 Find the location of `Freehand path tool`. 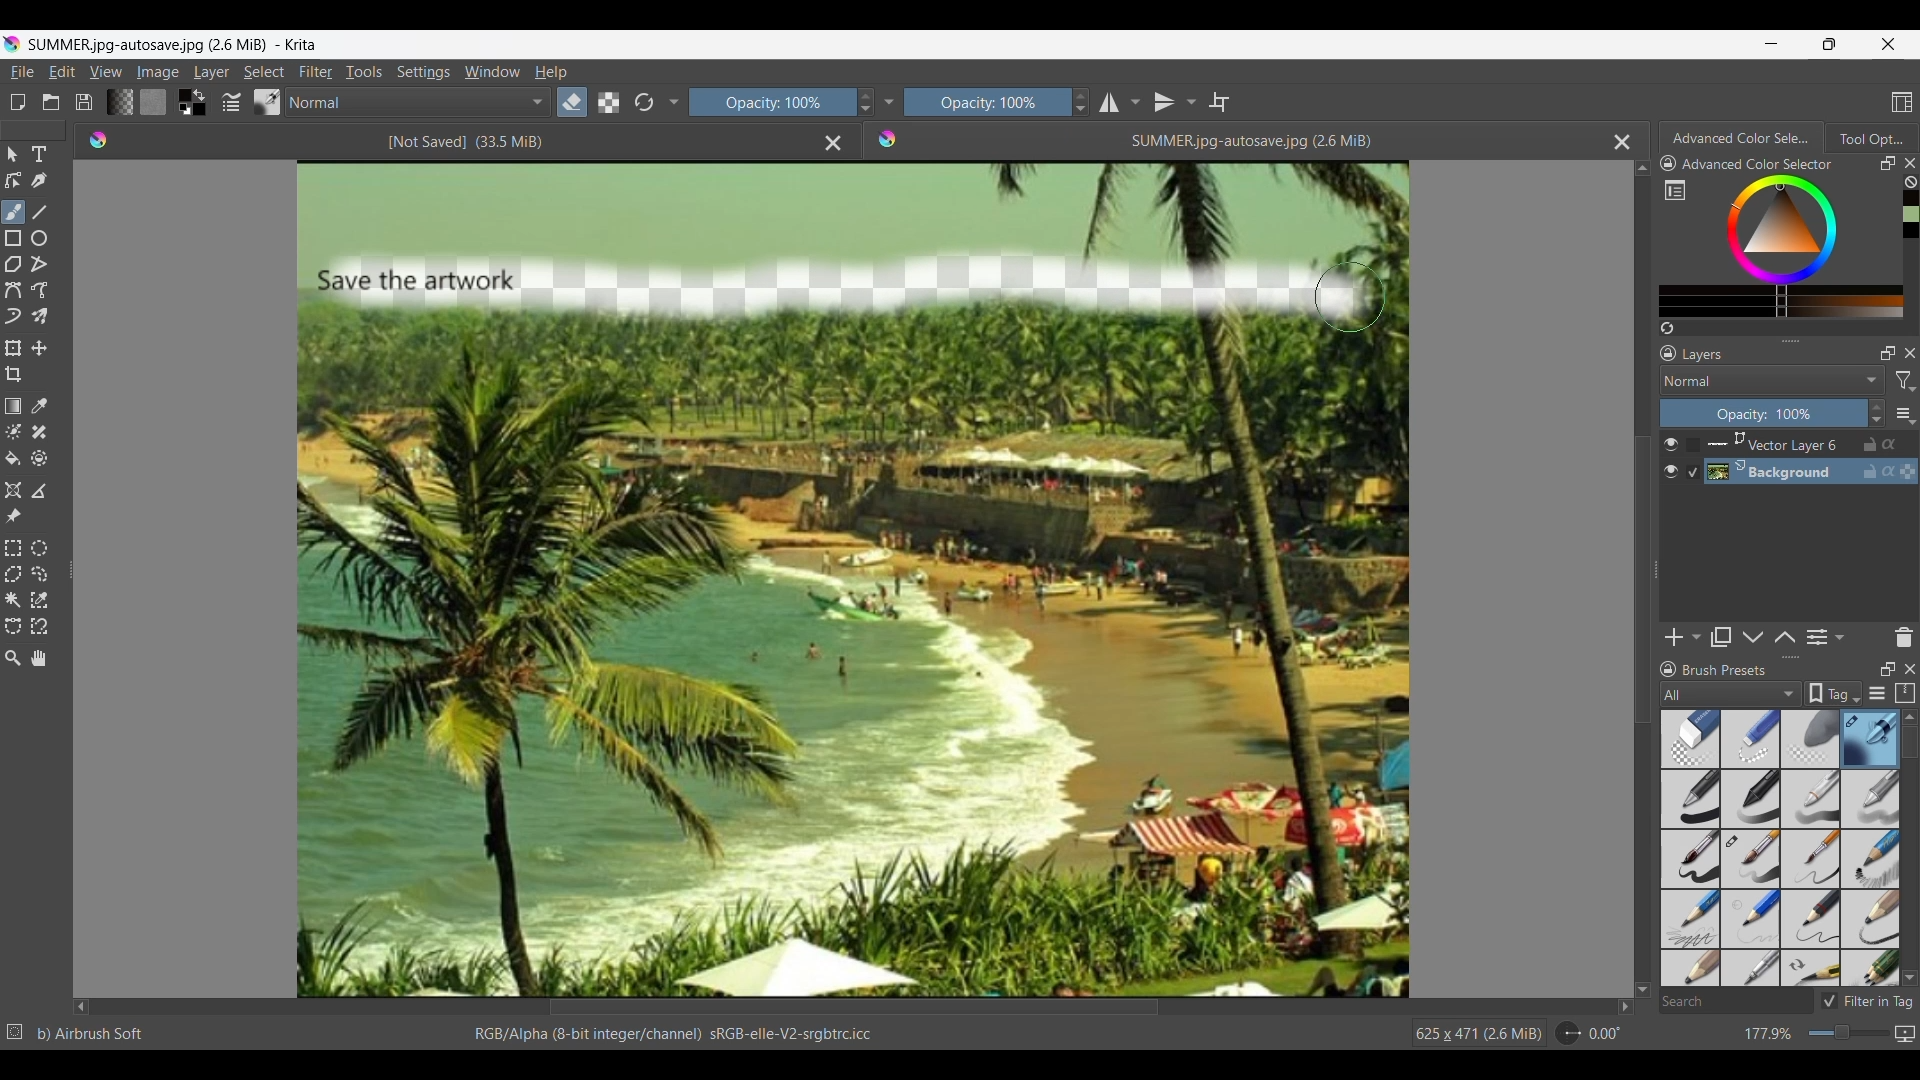

Freehand path tool is located at coordinates (39, 289).